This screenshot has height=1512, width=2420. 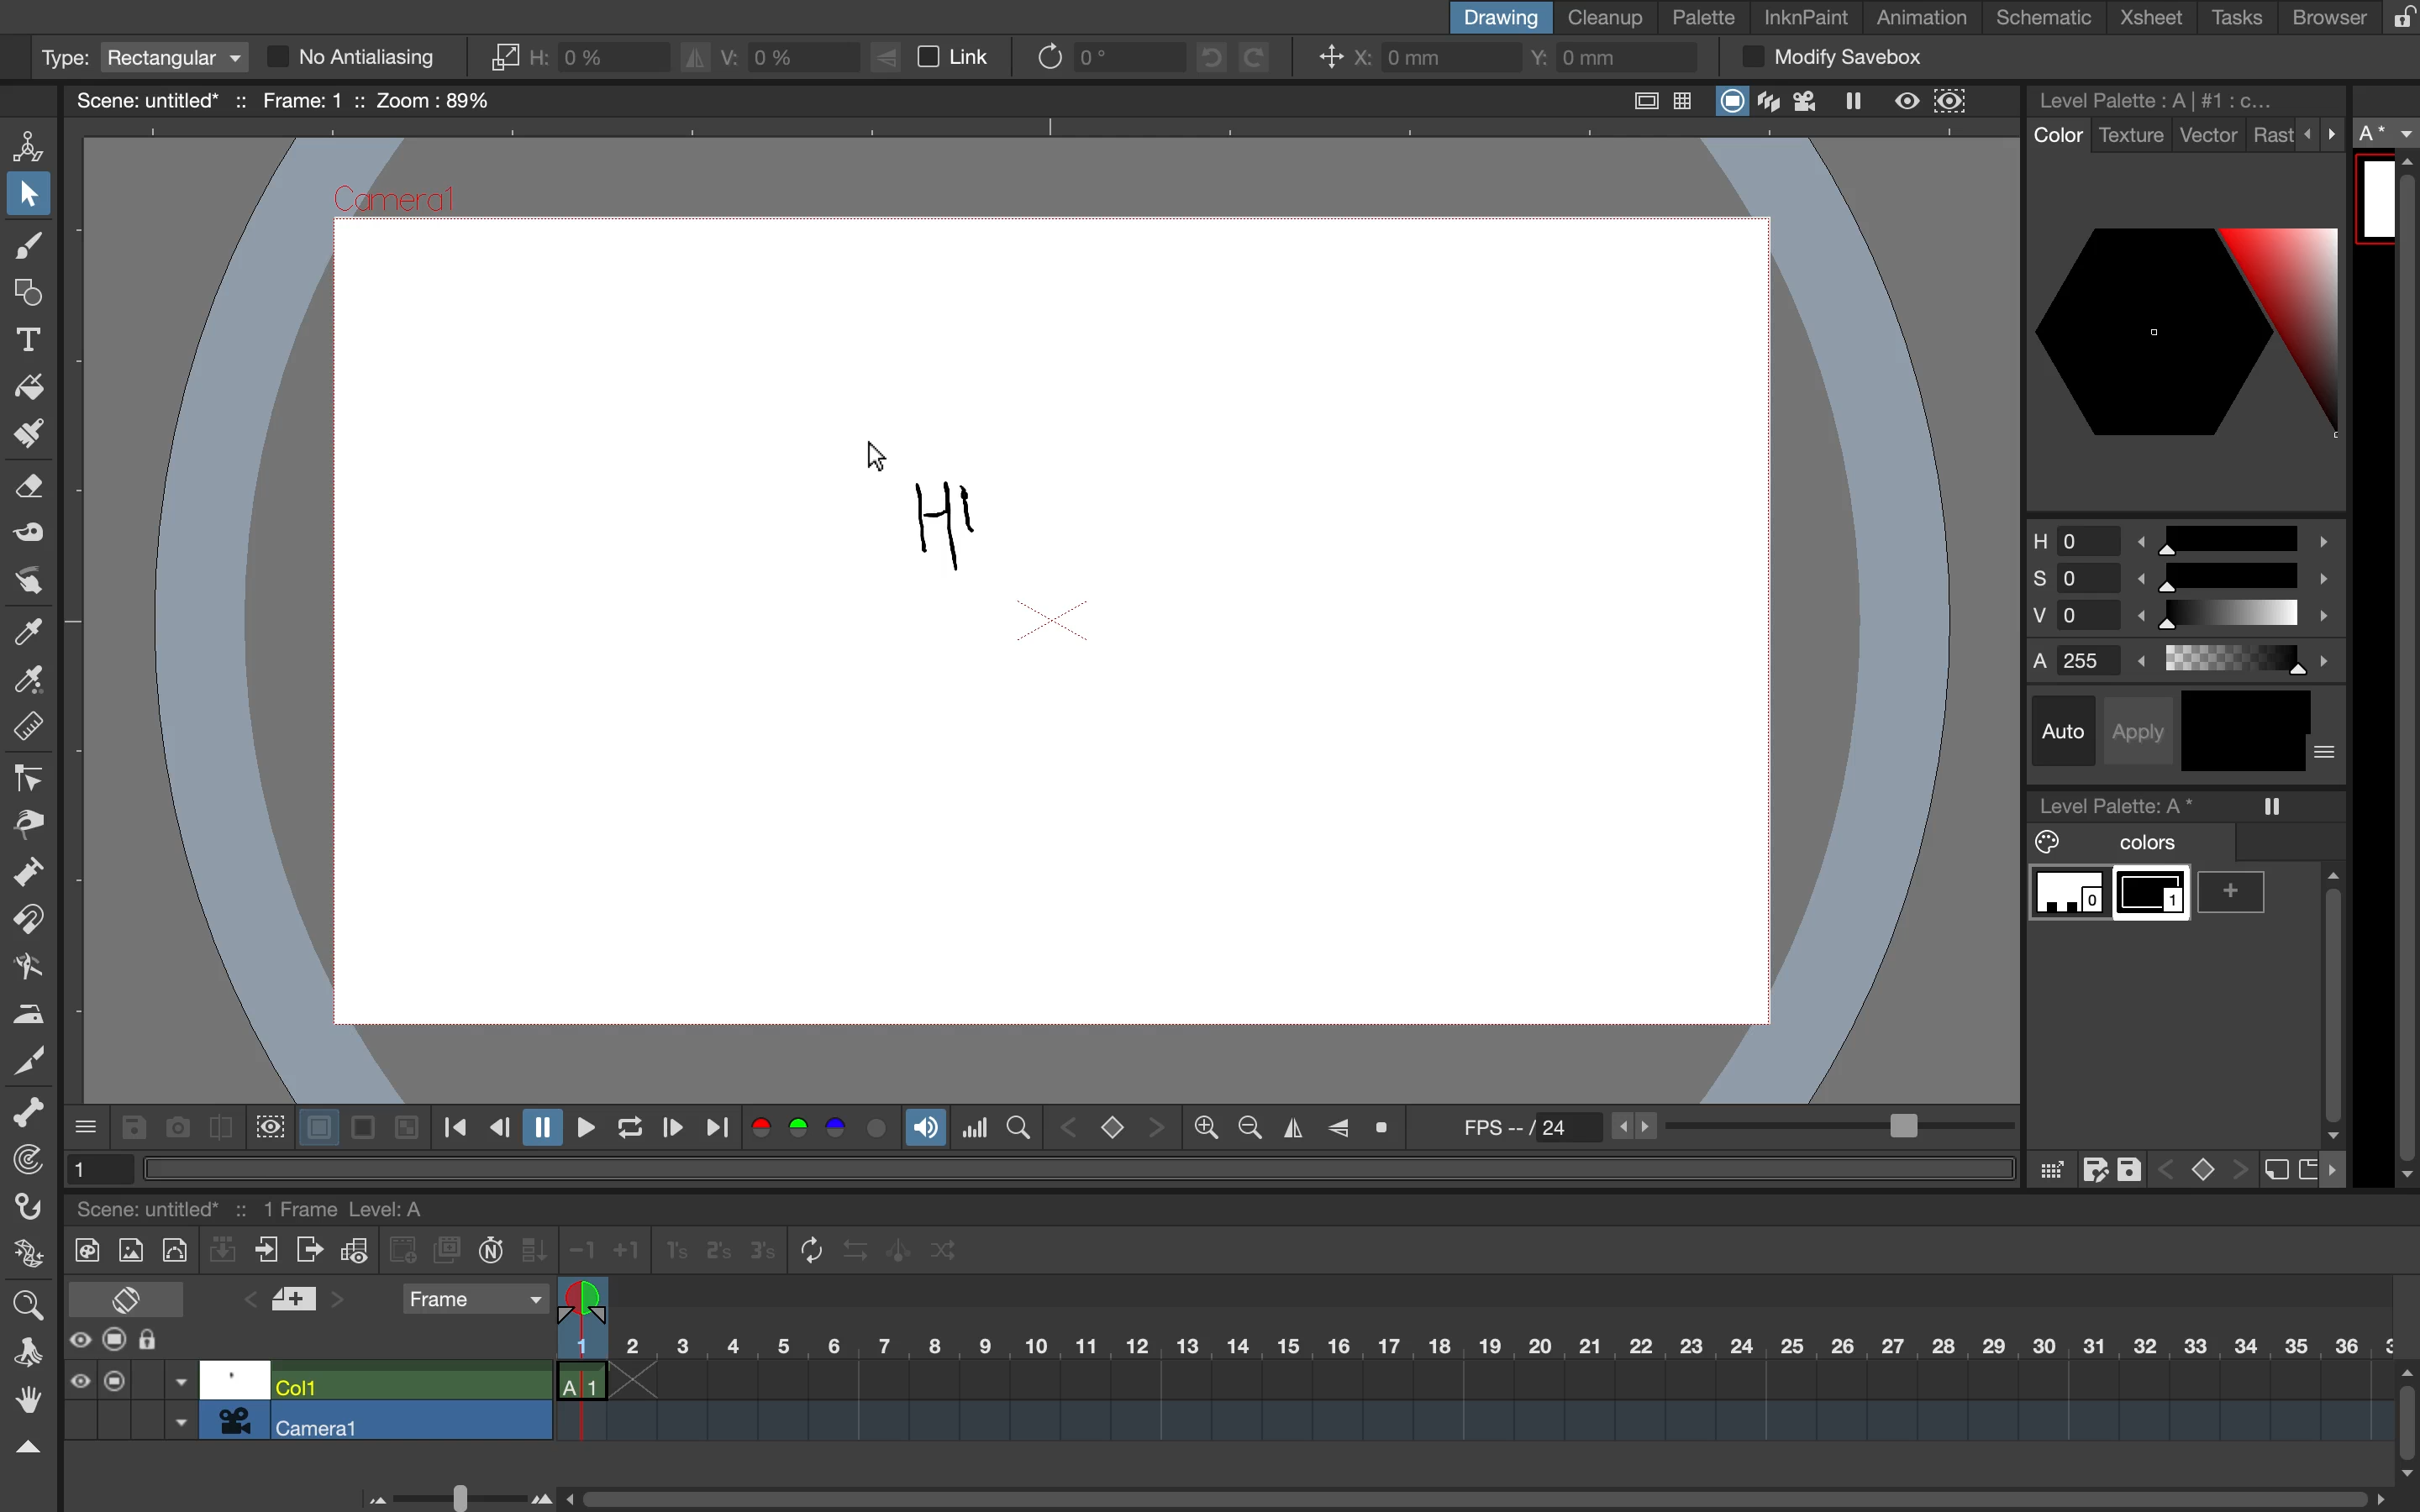 What do you see at coordinates (87, 1125) in the screenshot?
I see `more options` at bounding box center [87, 1125].